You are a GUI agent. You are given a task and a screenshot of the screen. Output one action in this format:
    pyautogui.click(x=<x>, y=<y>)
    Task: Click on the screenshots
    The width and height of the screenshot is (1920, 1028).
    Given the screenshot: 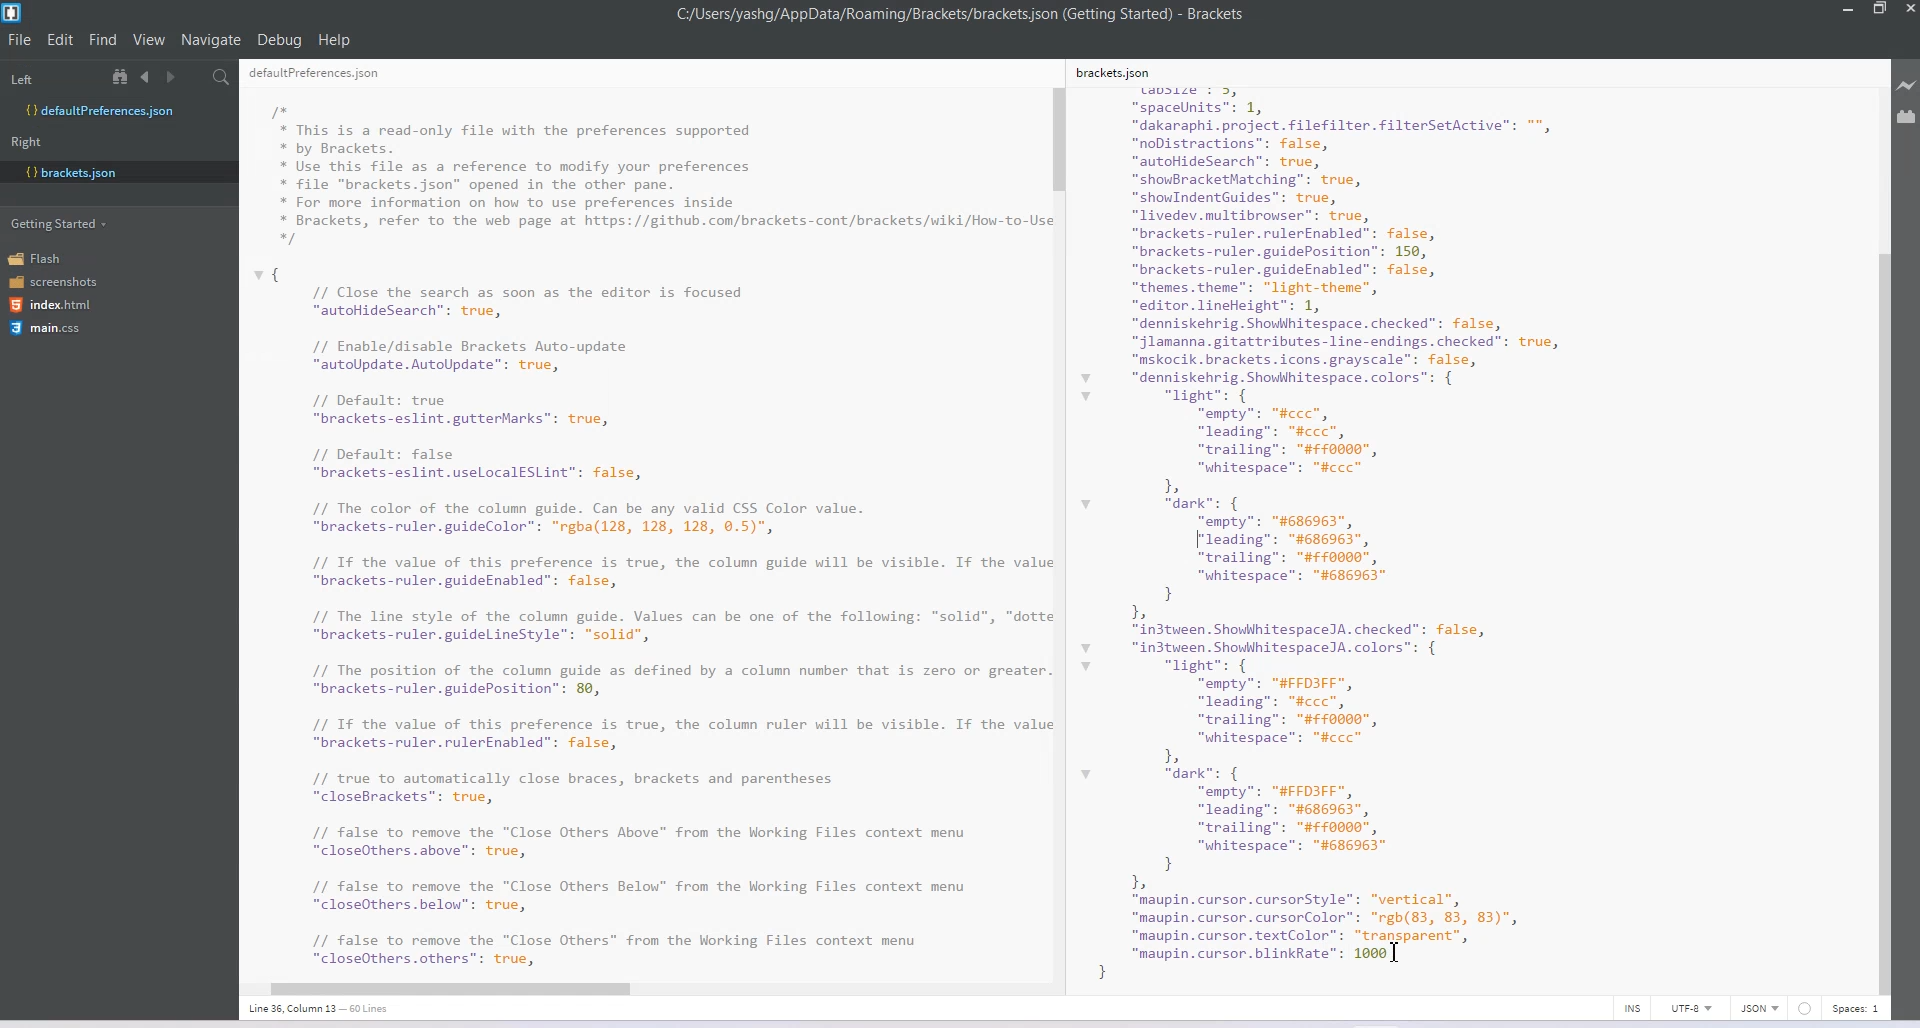 What is the action you would take?
    pyautogui.click(x=55, y=283)
    